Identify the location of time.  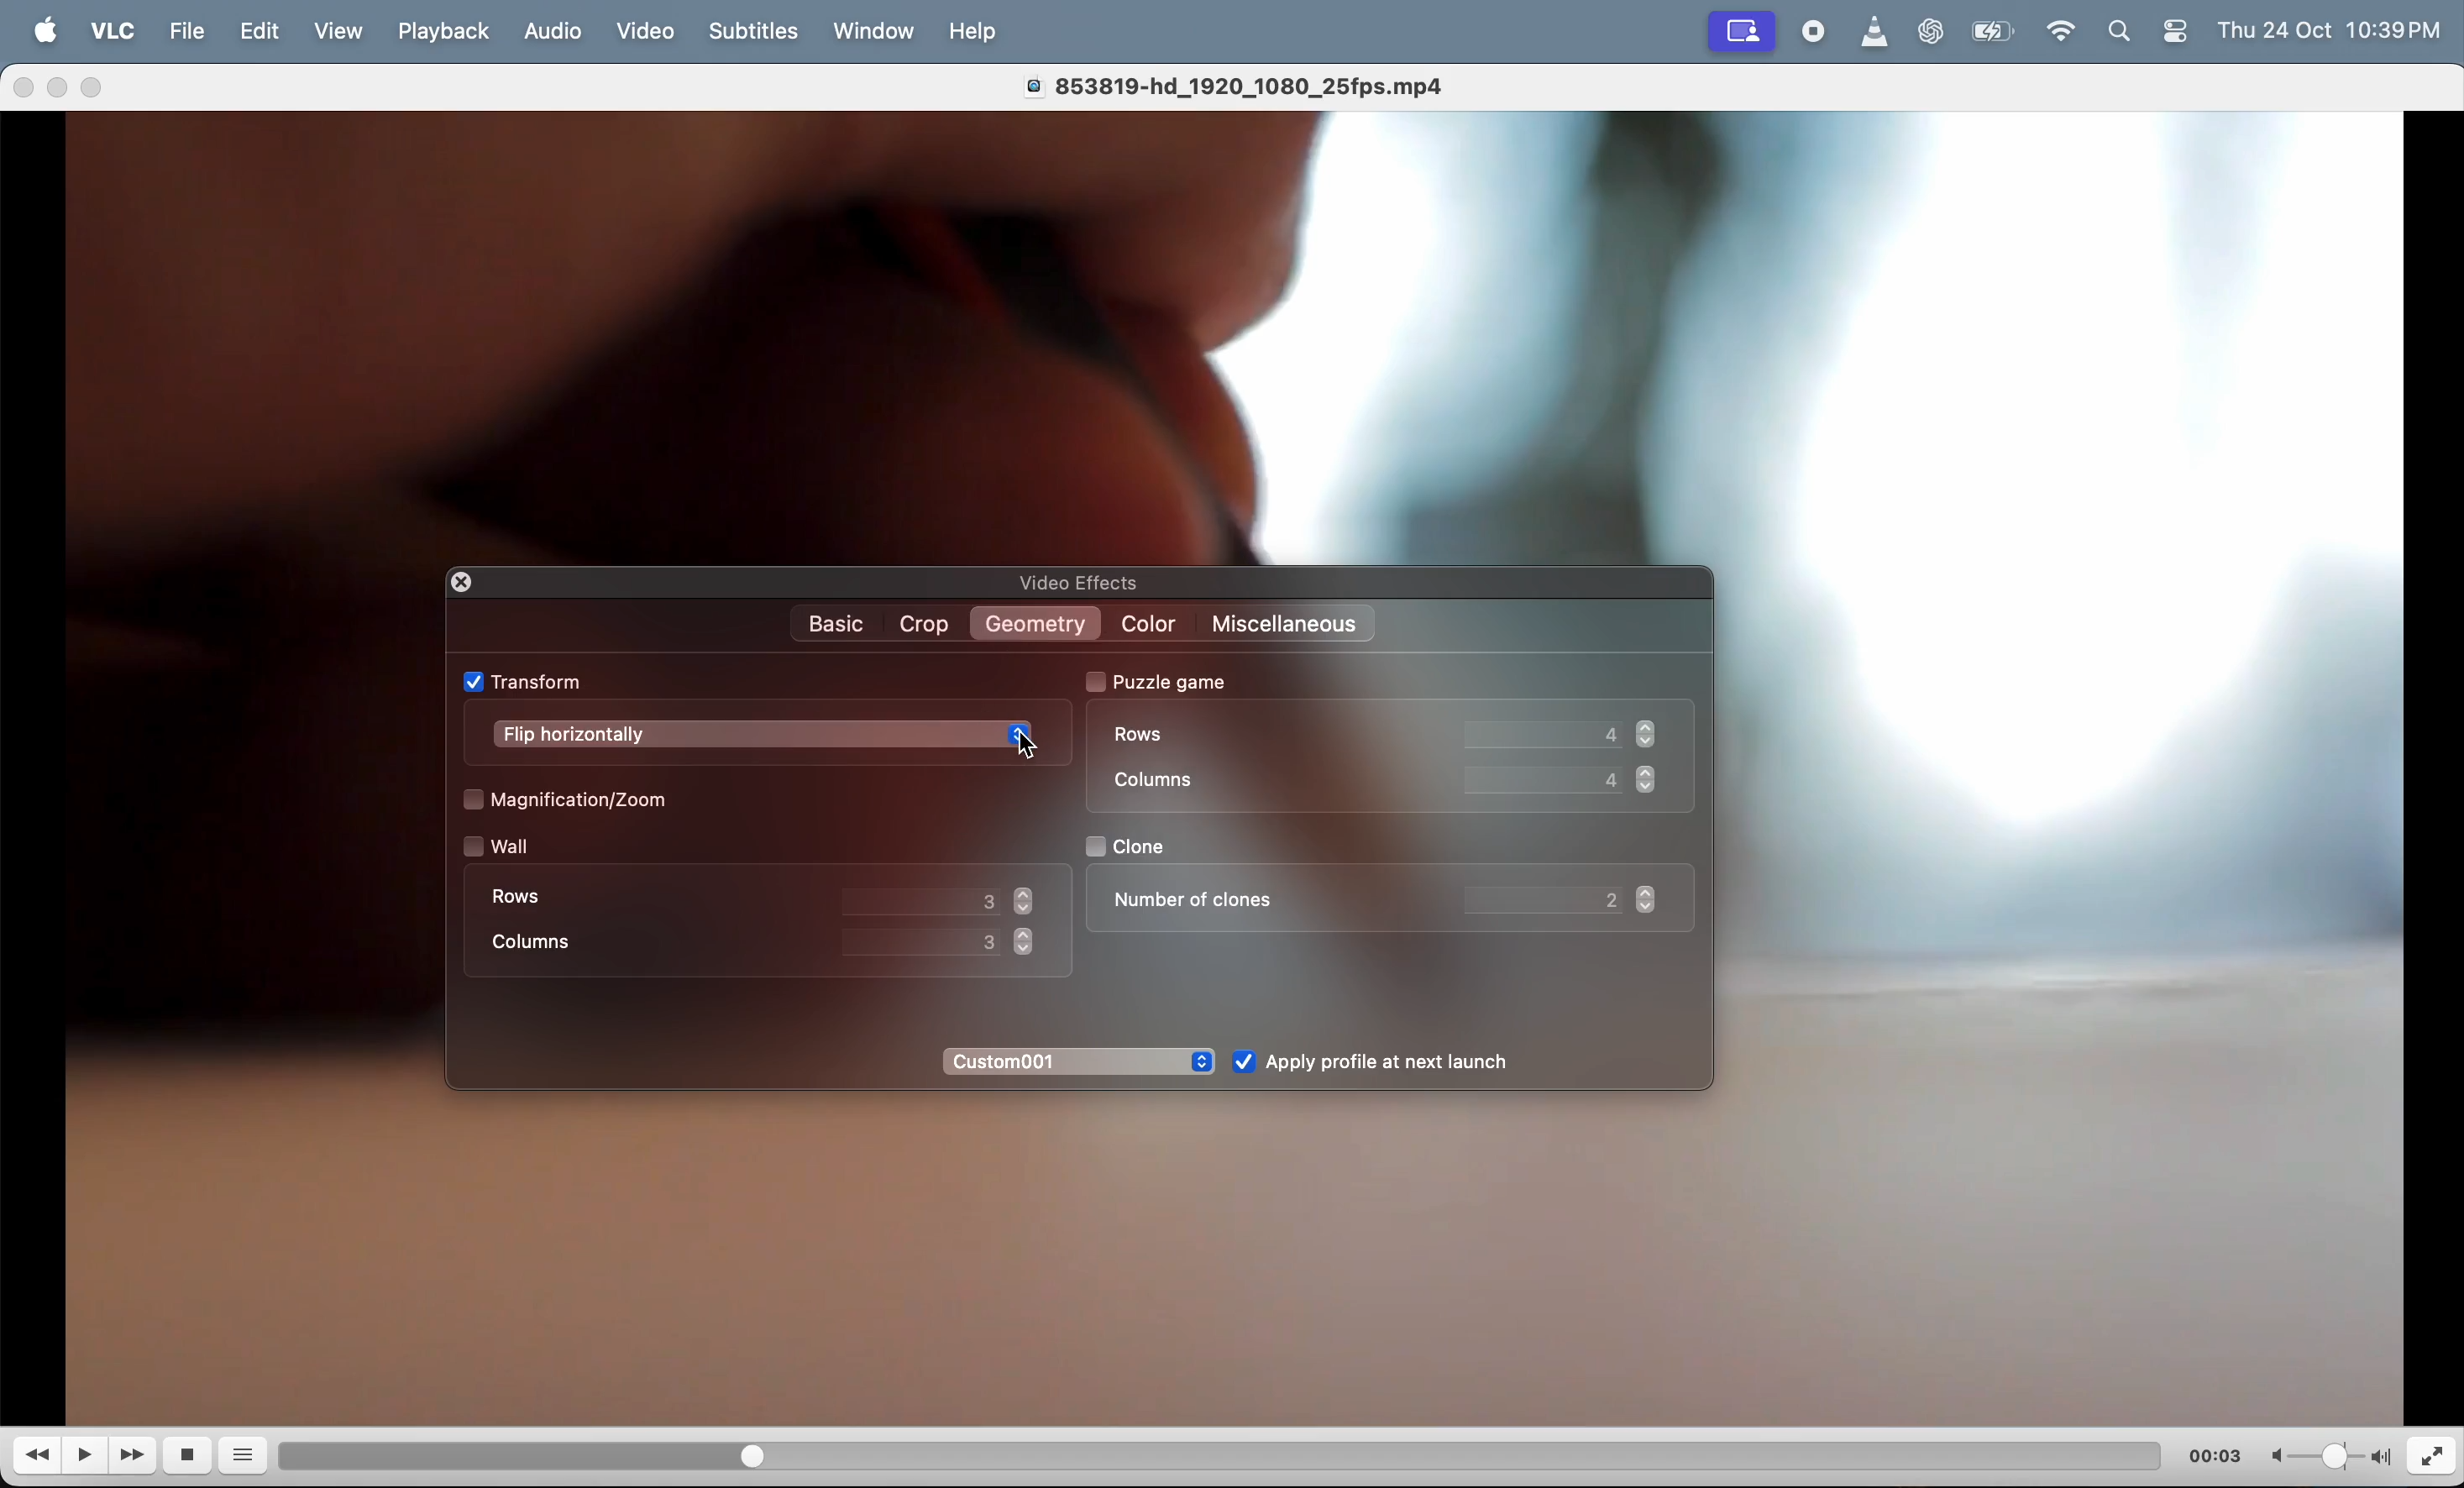
(2215, 1454).